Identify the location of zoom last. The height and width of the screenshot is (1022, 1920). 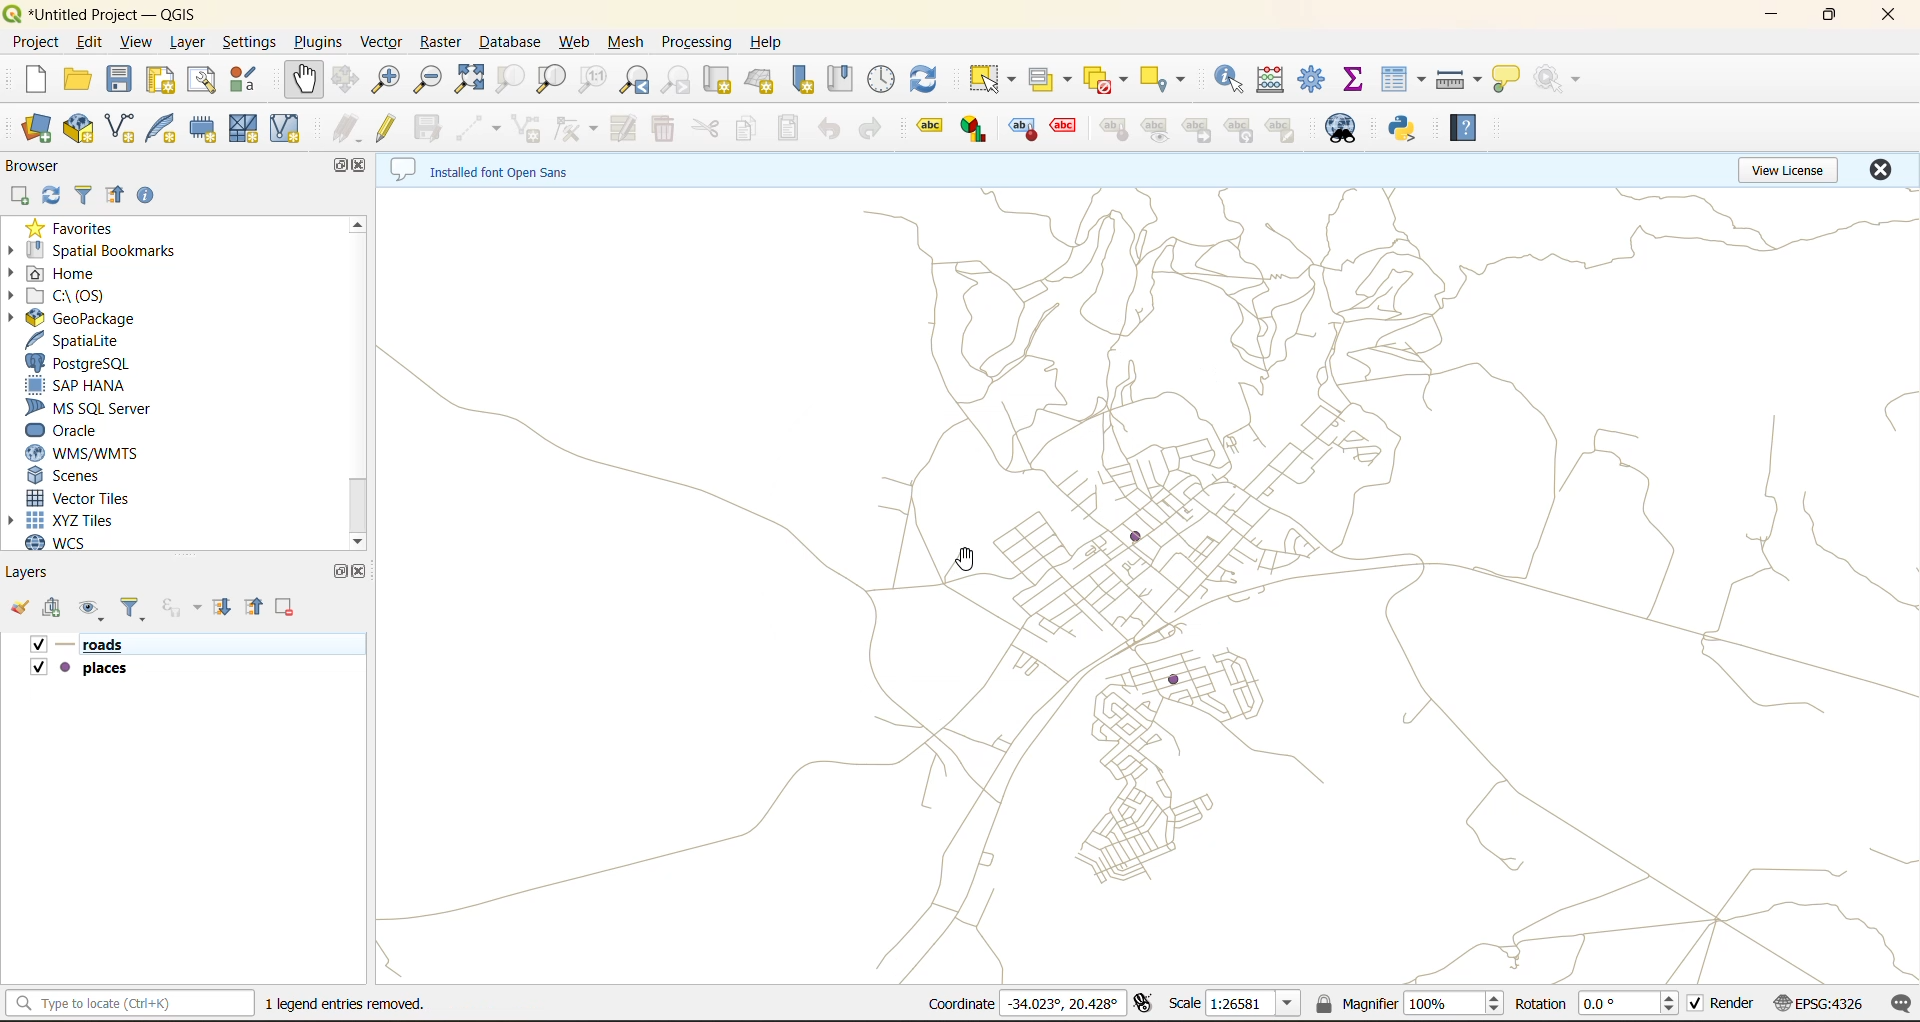
(633, 80).